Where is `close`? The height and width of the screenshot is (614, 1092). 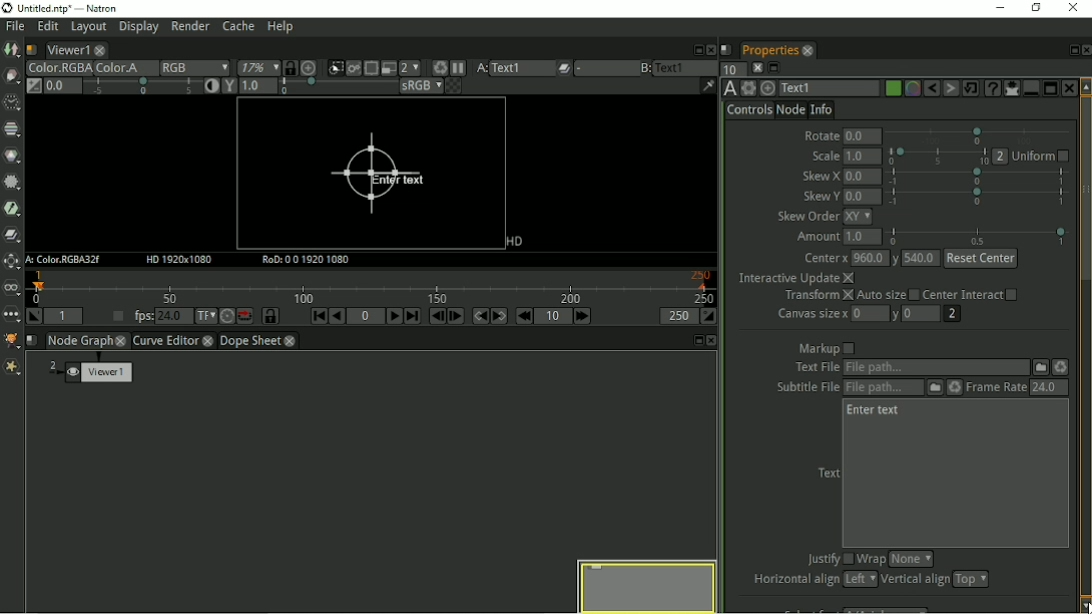 close is located at coordinates (209, 342).